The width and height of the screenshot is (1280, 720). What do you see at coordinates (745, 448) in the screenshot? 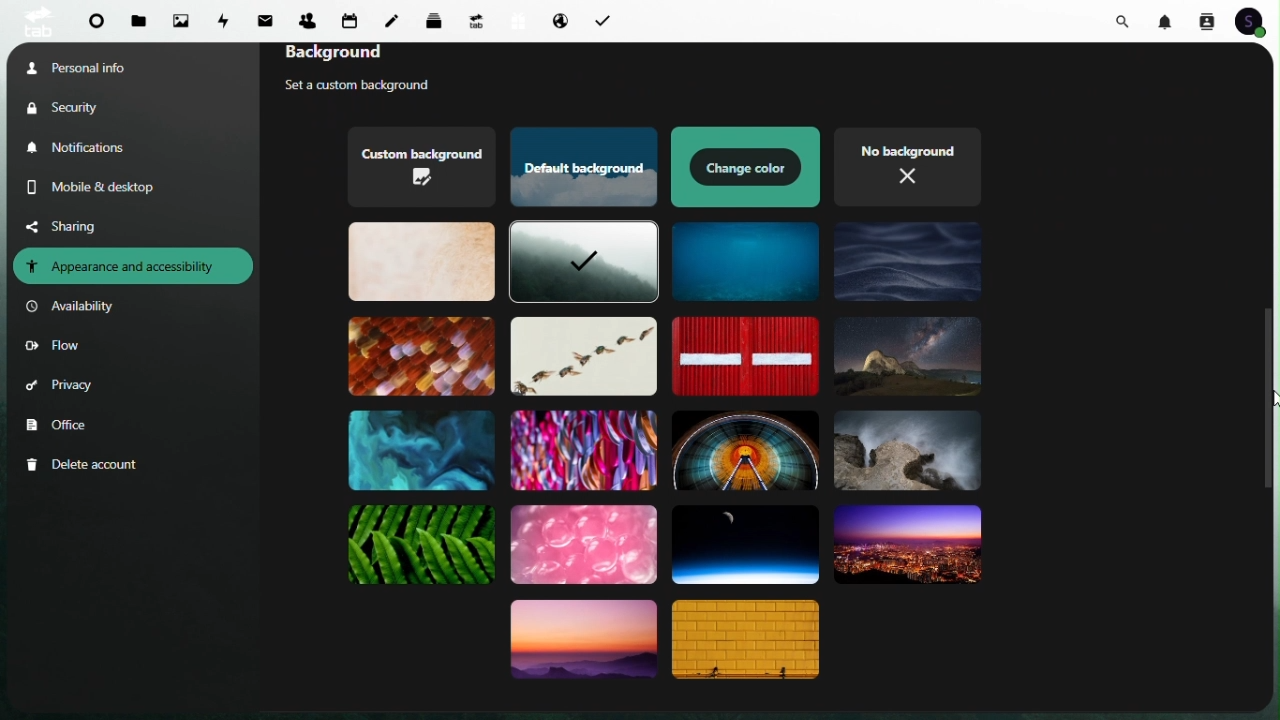
I see `Themes` at bounding box center [745, 448].